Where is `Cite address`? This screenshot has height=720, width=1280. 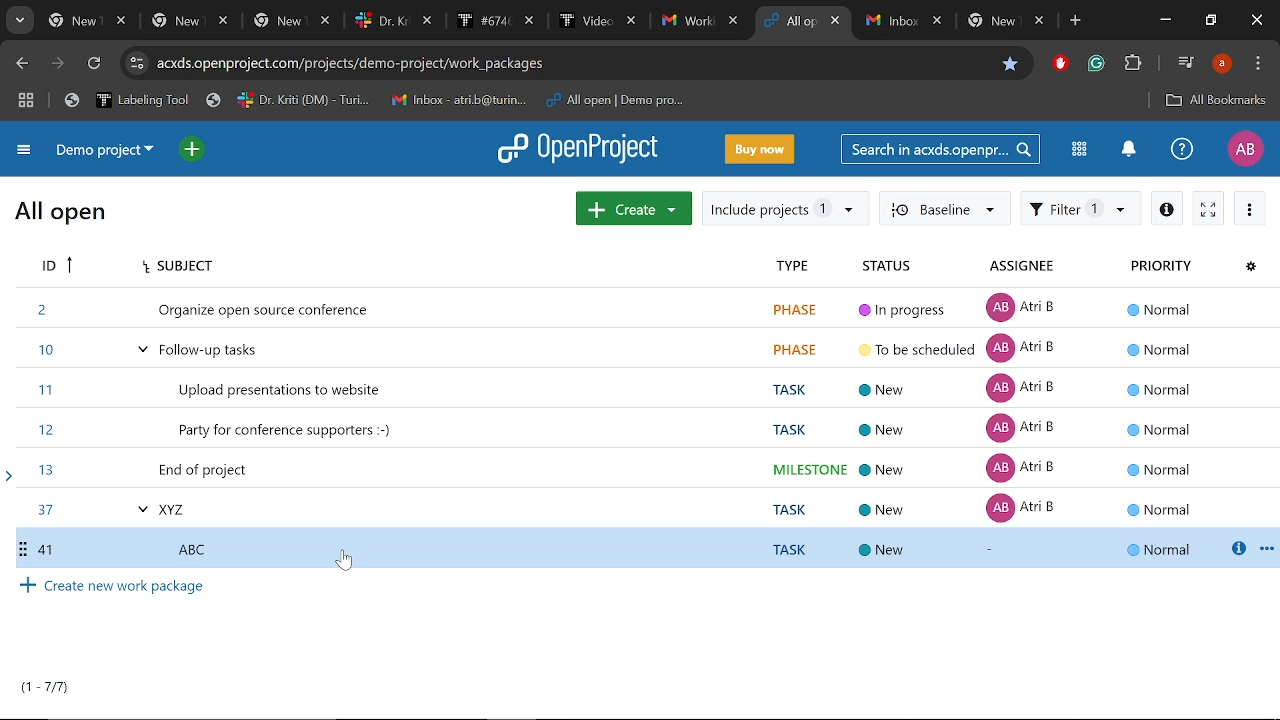 Cite address is located at coordinates (573, 63).